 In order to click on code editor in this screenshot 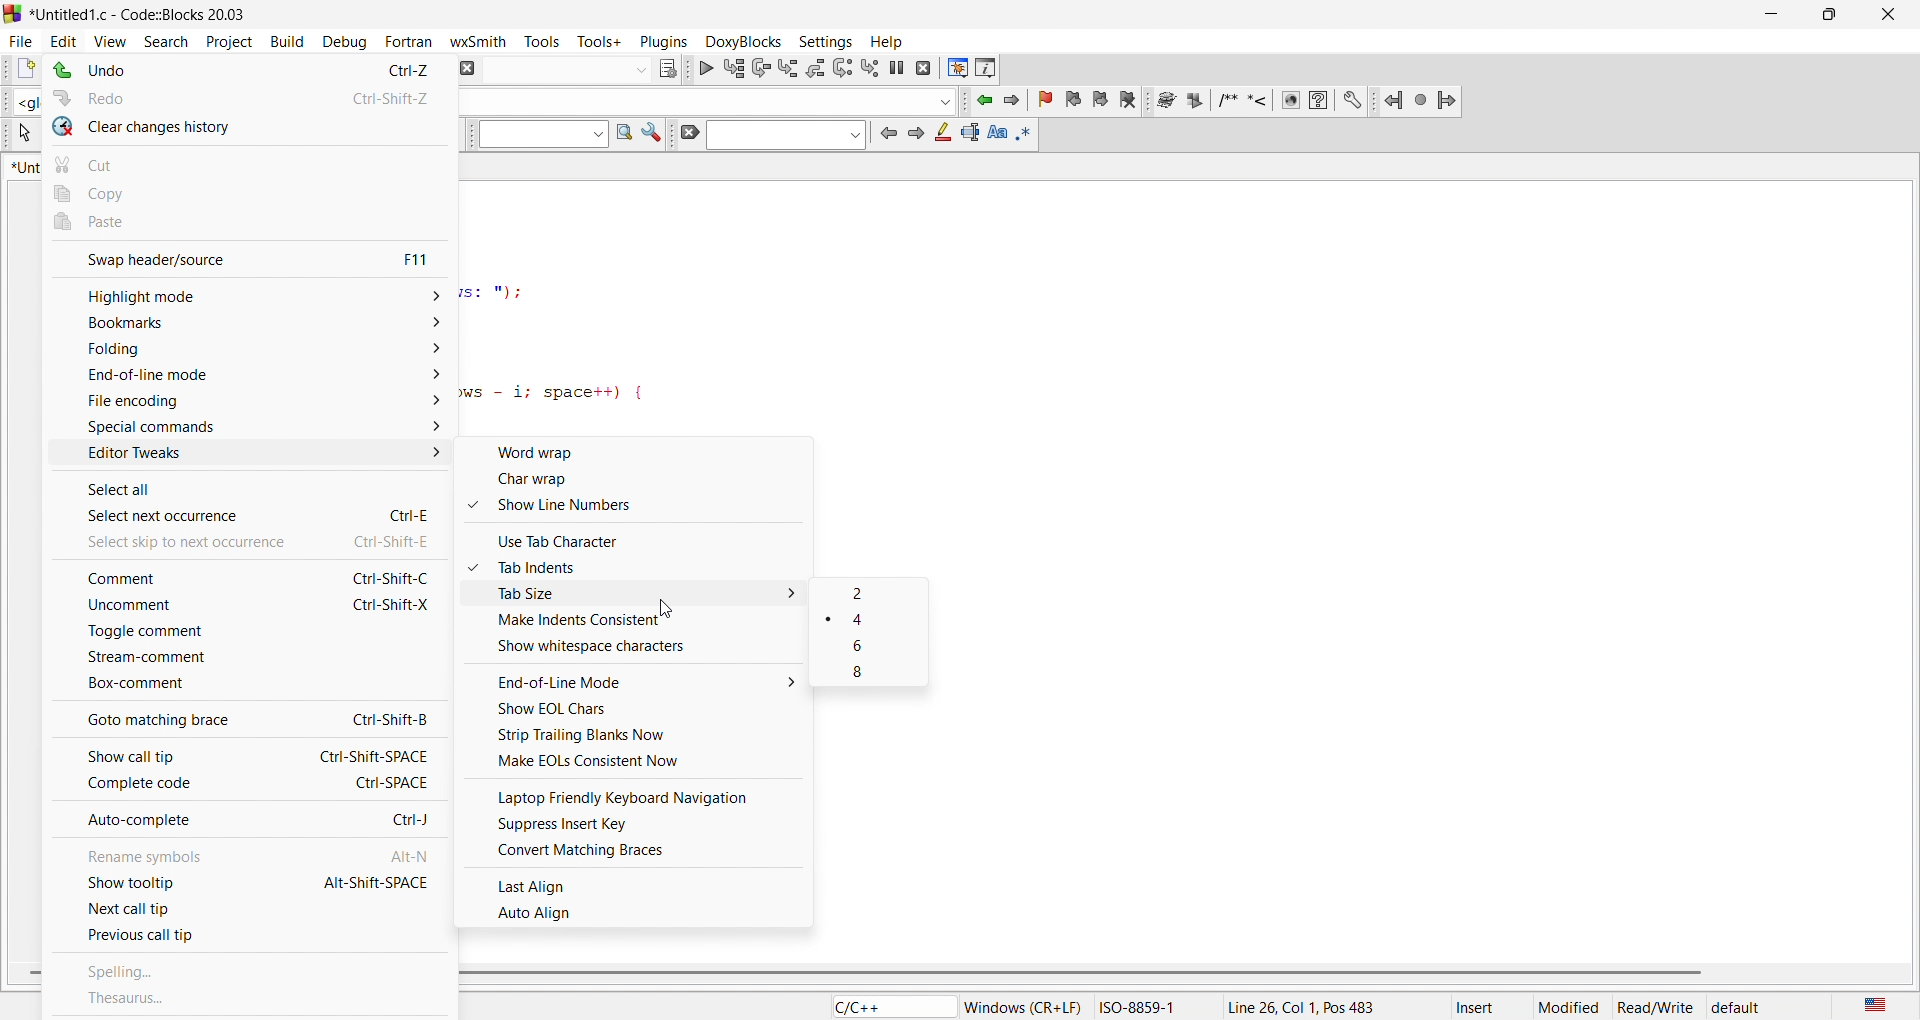, I will do `click(759, 301)`.